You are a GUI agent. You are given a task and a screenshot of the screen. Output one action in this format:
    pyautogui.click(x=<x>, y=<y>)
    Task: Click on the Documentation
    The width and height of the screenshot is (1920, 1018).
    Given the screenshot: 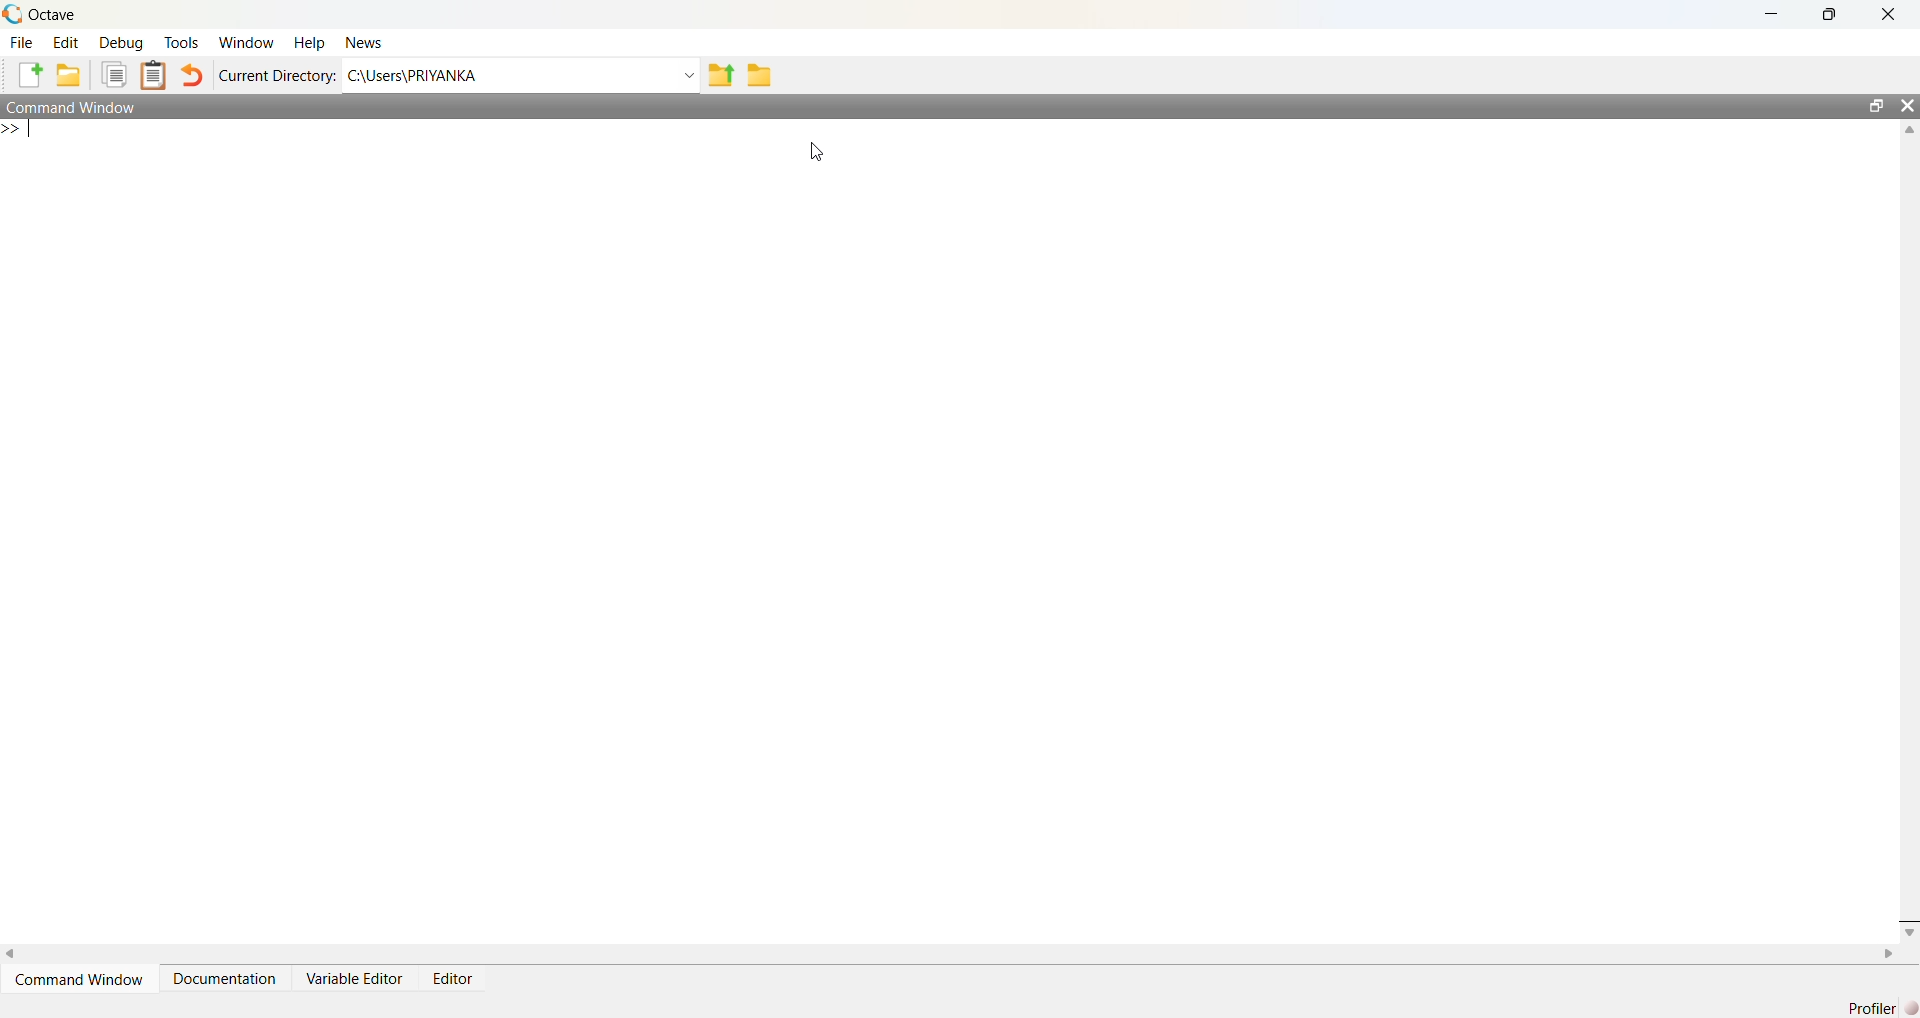 What is the action you would take?
    pyautogui.click(x=223, y=978)
    